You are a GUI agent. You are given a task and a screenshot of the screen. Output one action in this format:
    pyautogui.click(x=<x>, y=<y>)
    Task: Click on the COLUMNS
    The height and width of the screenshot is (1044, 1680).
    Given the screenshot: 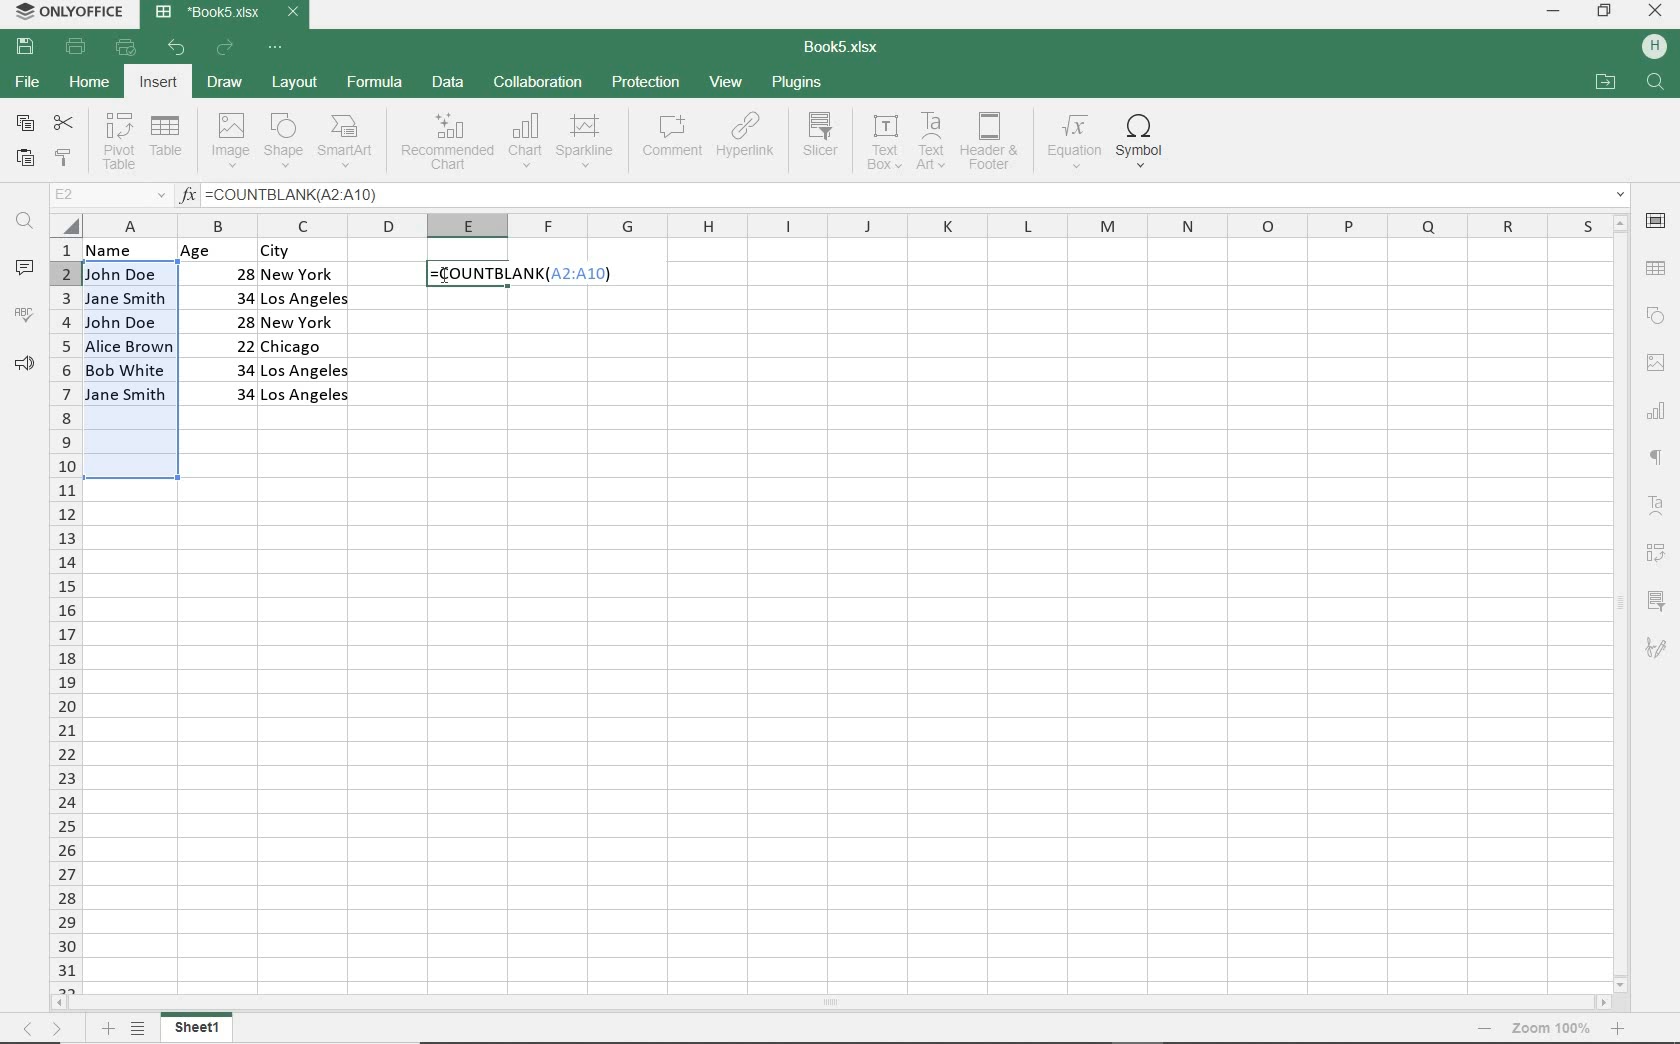 What is the action you would take?
    pyautogui.click(x=842, y=223)
    